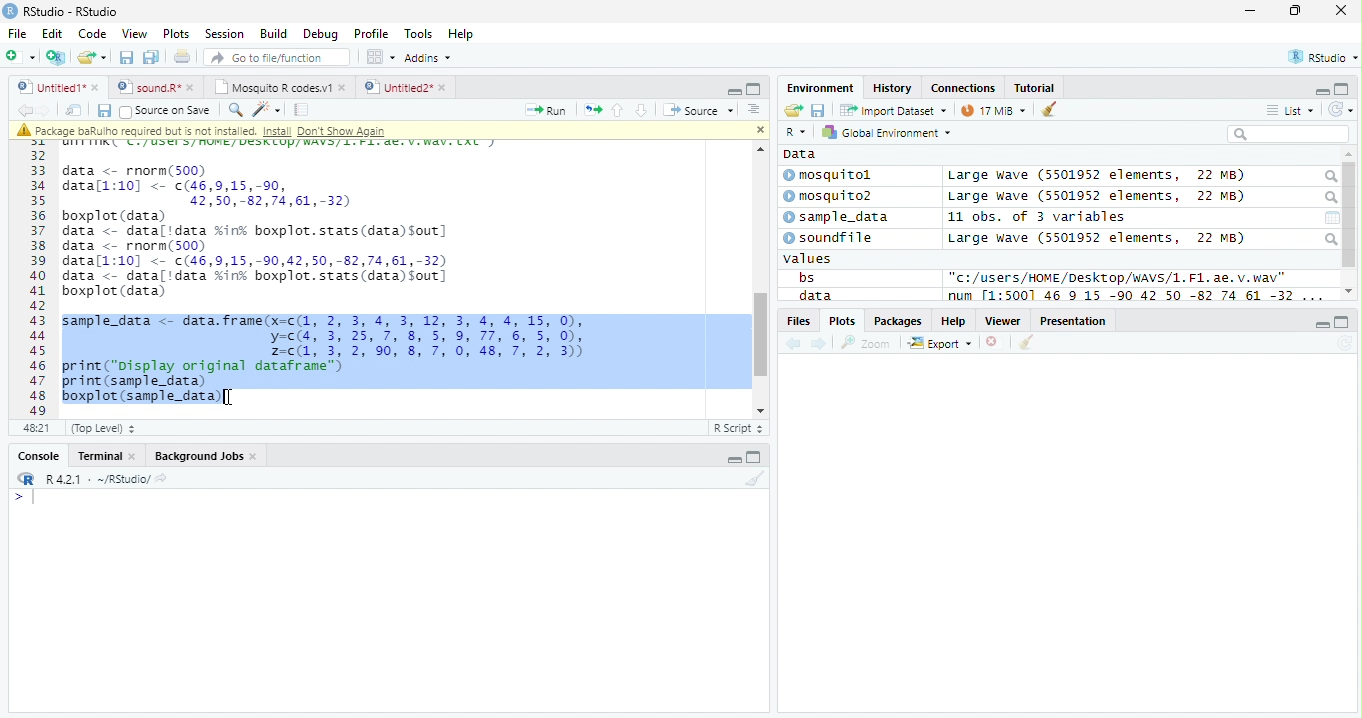 The height and width of the screenshot is (718, 1362). I want to click on Background Jobs, so click(204, 456).